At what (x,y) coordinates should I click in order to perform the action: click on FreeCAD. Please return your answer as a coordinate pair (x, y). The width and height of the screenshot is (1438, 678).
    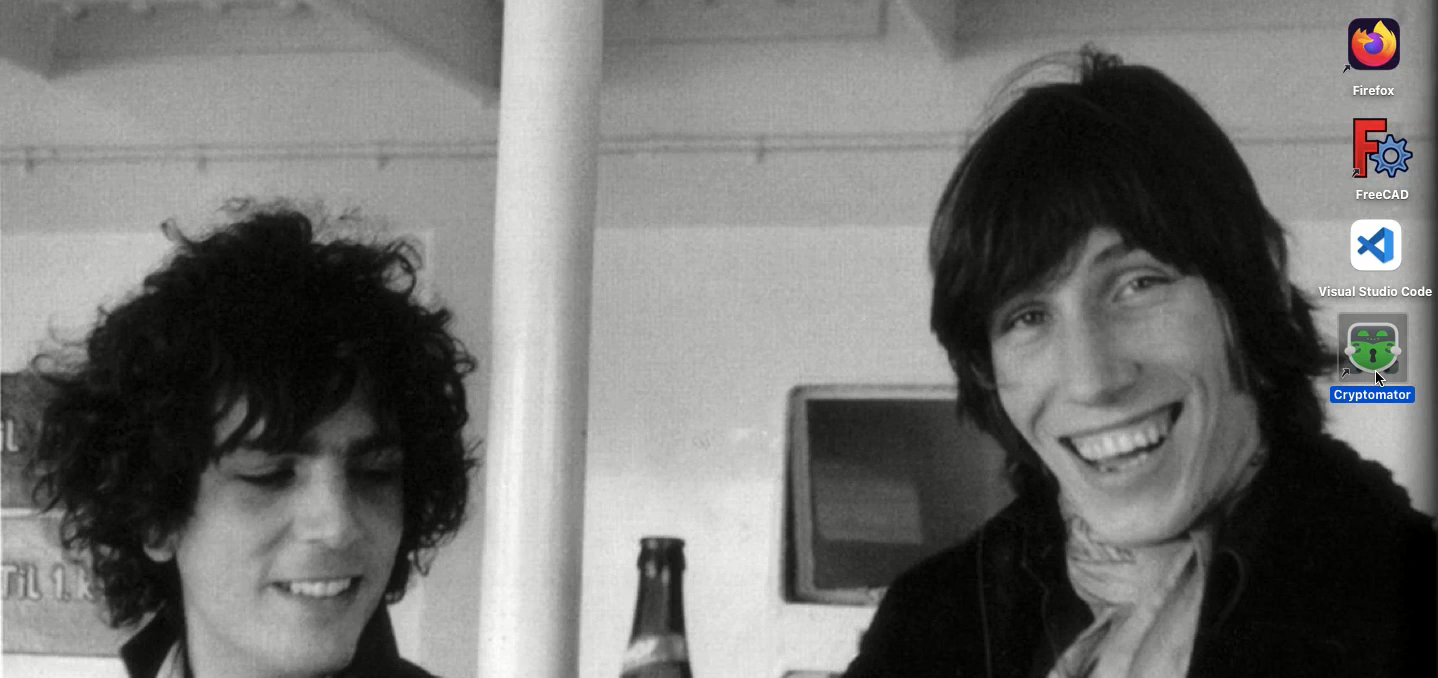
    Looking at the image, I should click on (1383, 159).